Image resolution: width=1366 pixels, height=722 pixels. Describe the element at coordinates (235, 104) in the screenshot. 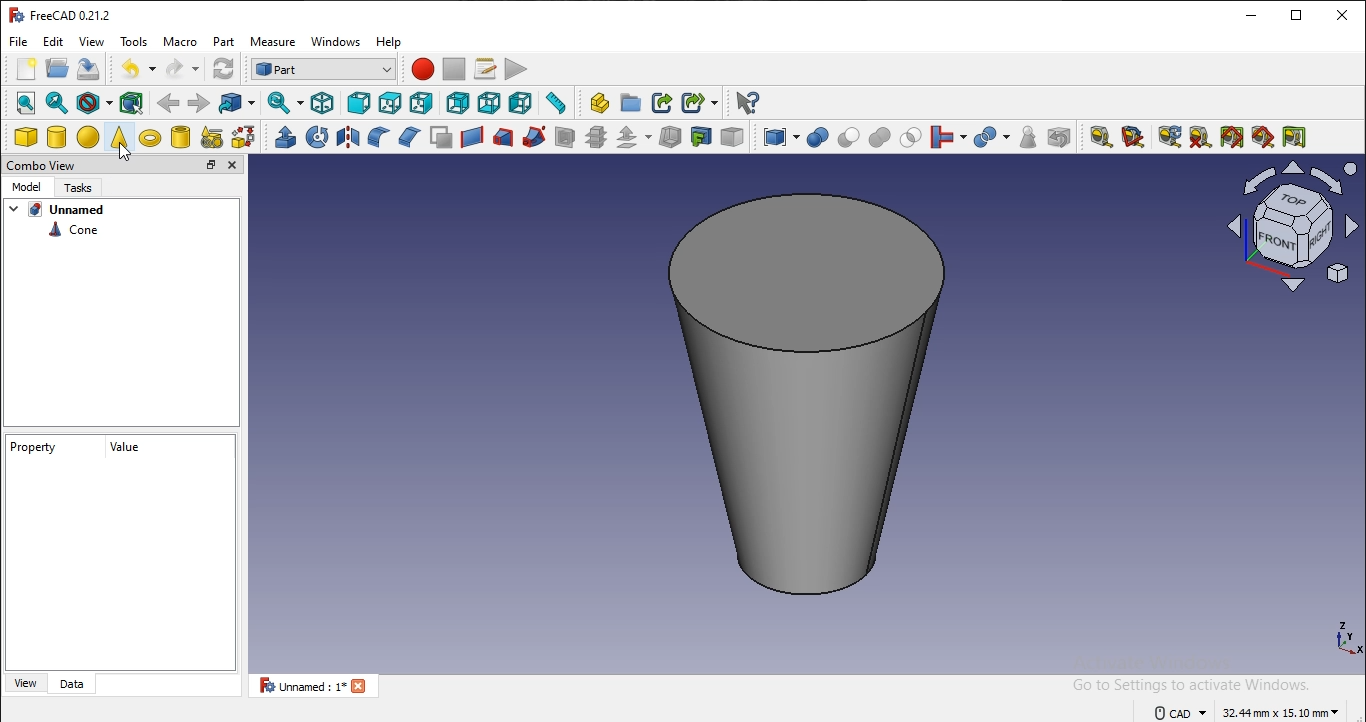

I see `go to linked object` at that location.